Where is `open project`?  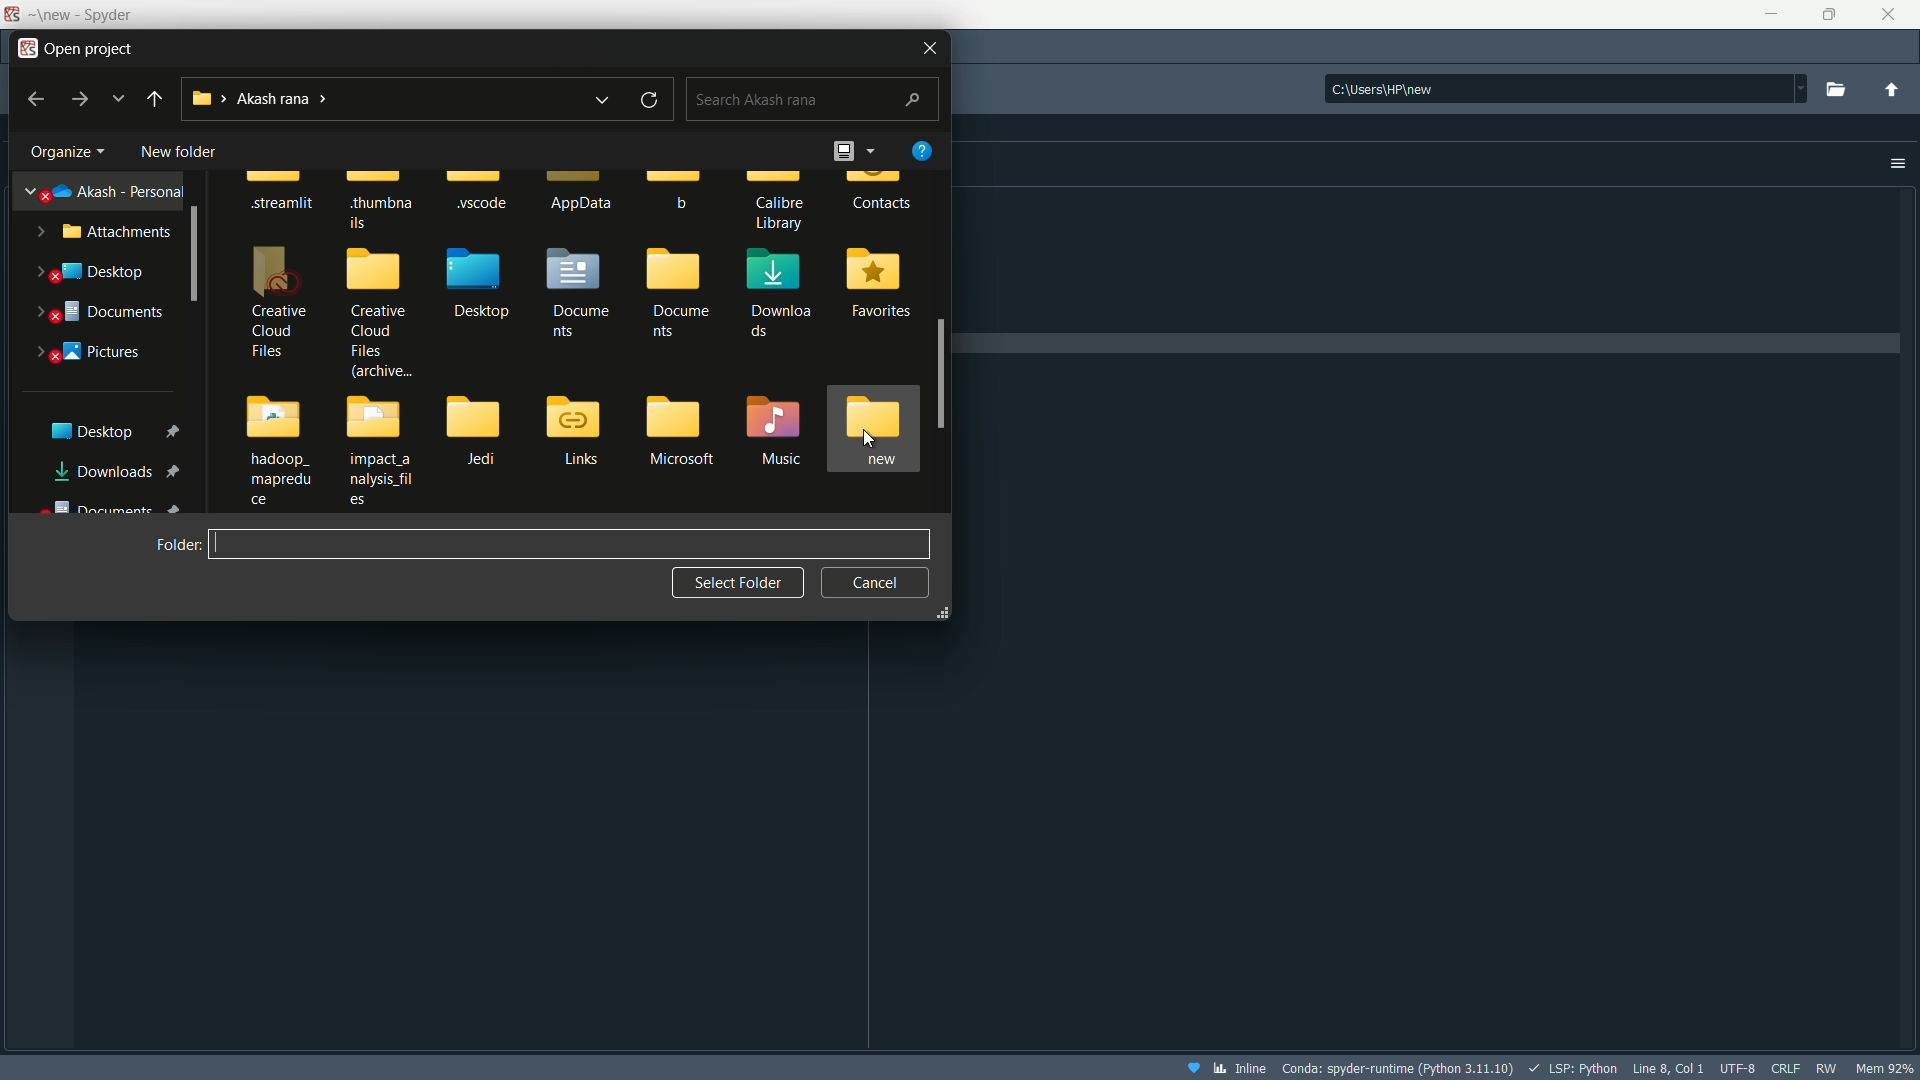
open project is located at coordinates (93, 46).